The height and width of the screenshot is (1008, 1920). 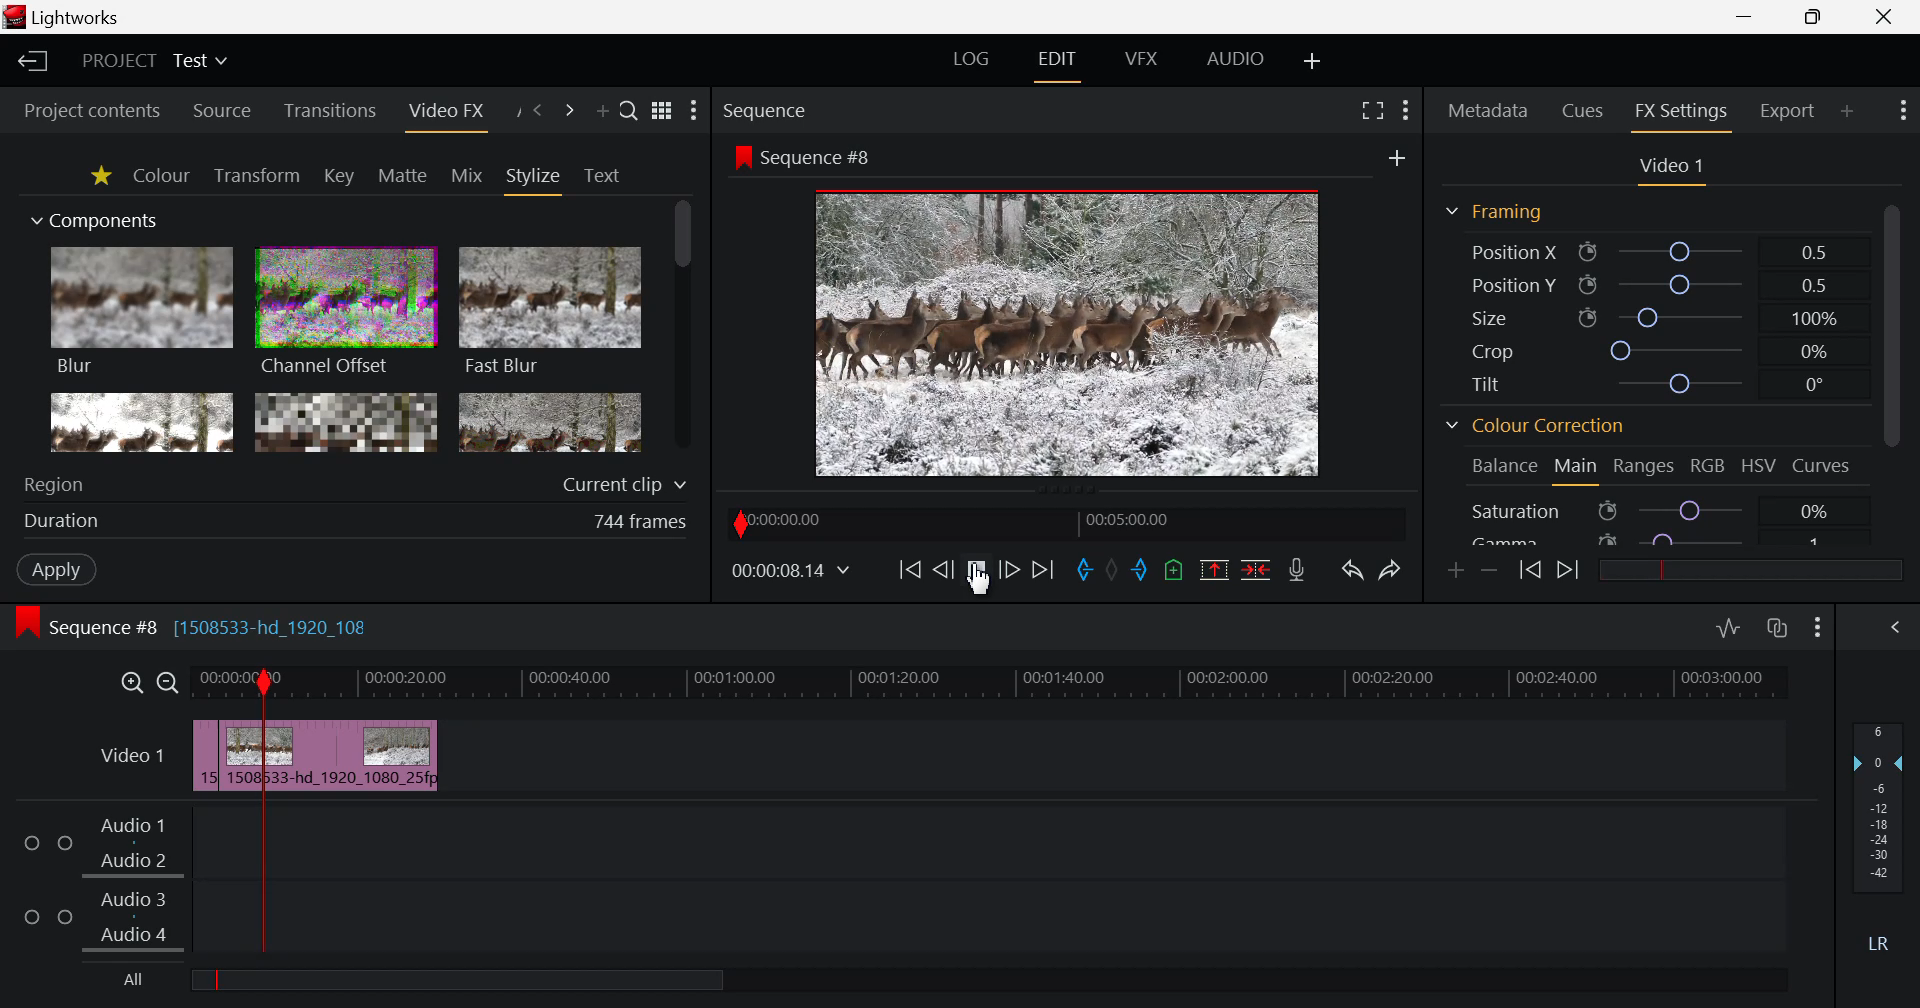 What do you see at coordinates (1645, 384) in the screenshot?
I see `Tilt` at bounding box center [1645, 384].